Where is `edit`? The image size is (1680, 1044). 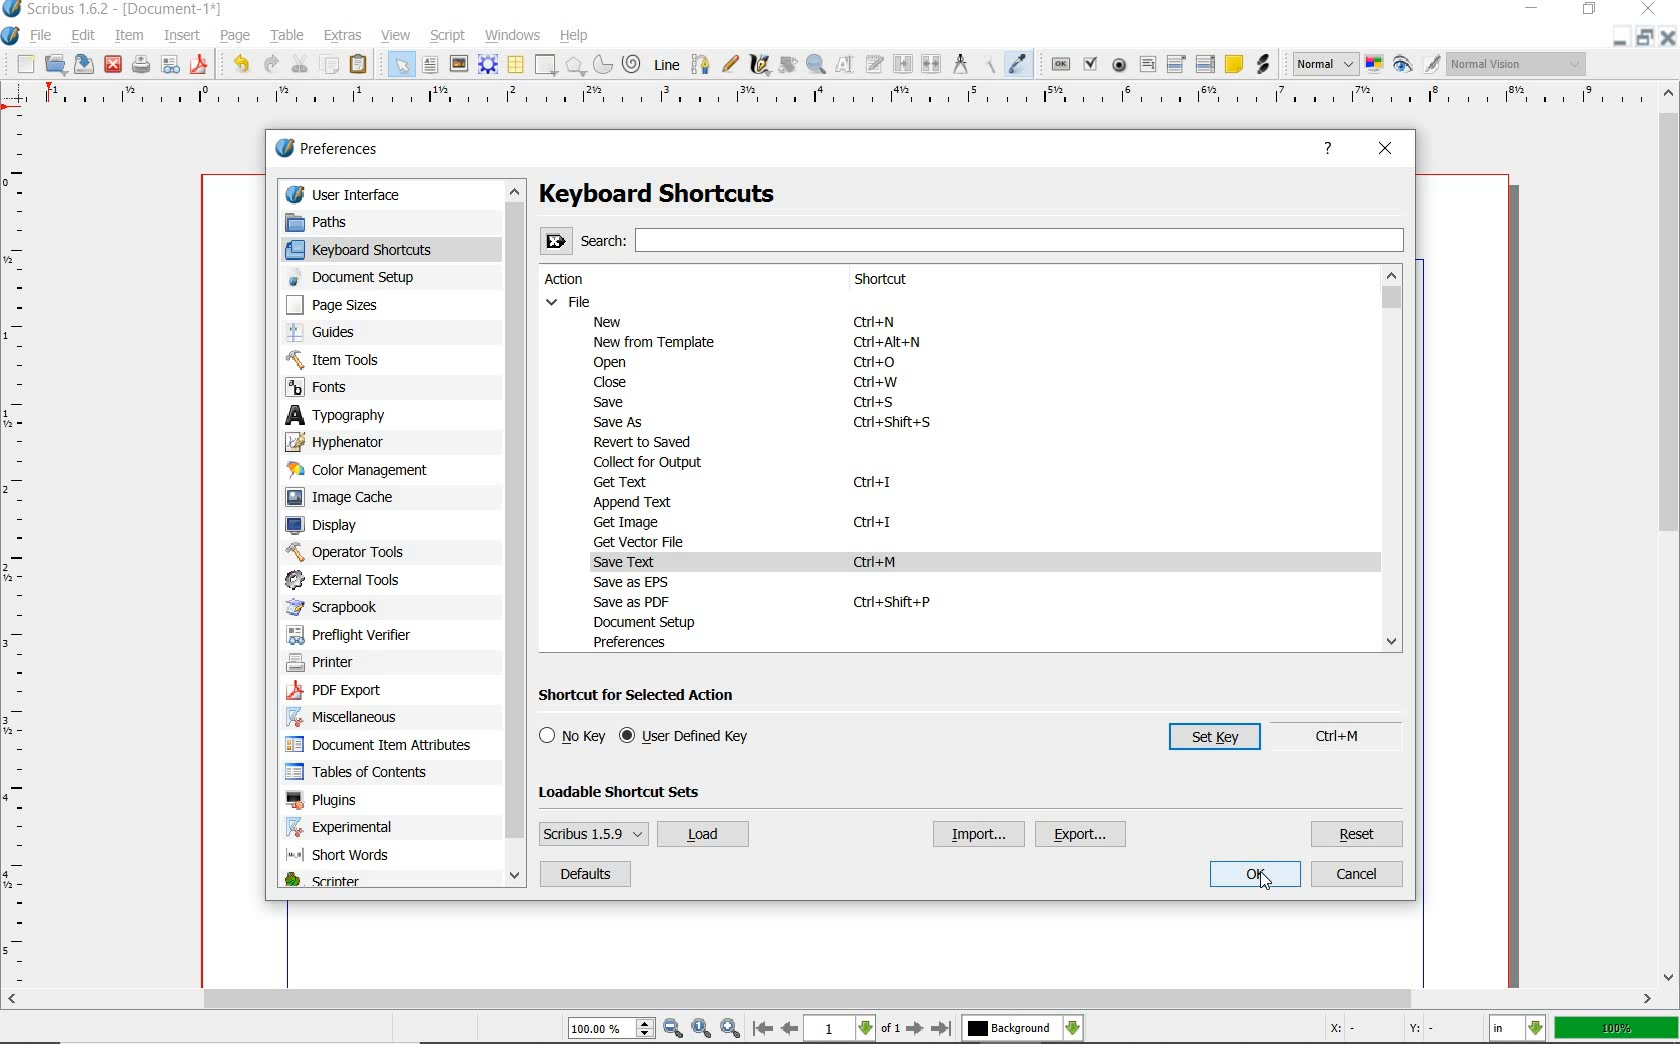 edit is located at coordinates (85, 35).